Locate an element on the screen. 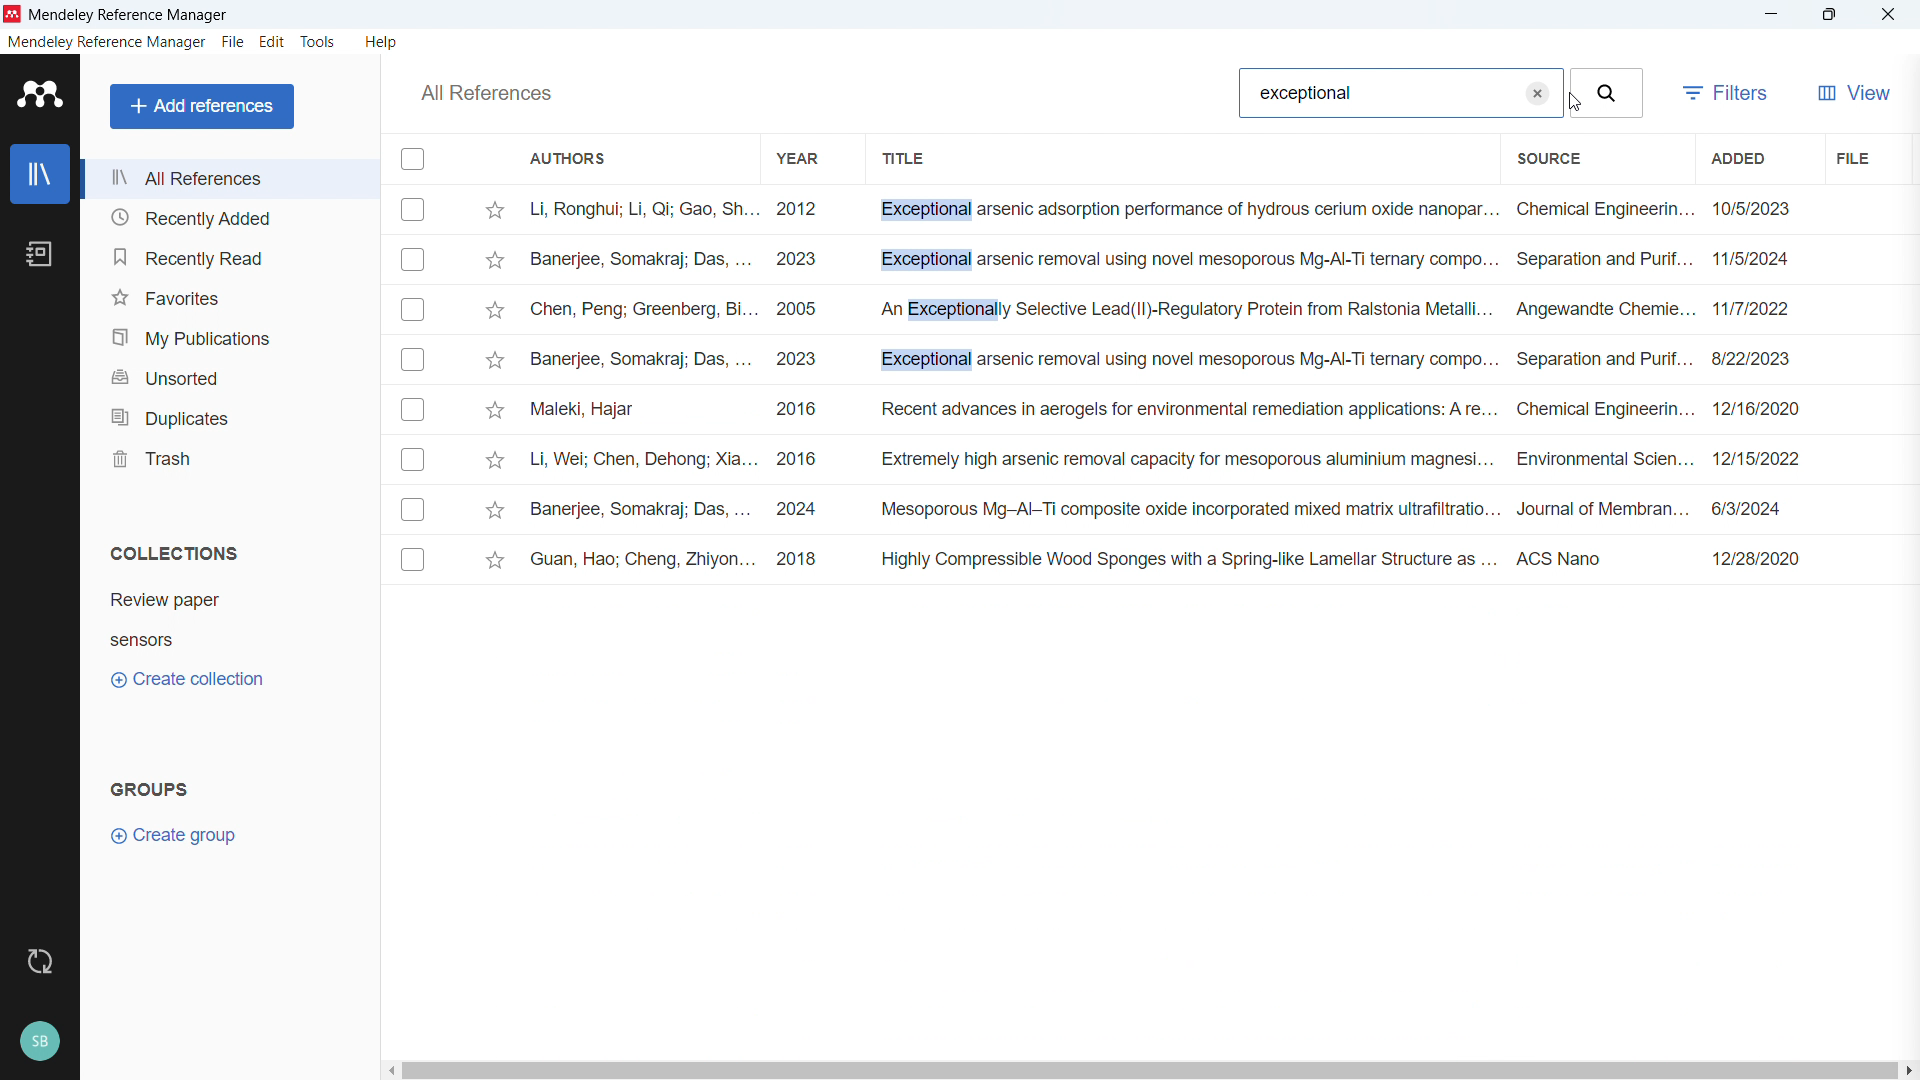 This screenshot has height=1080, width=1920. Search string  is located at coordinates (1306, 93).